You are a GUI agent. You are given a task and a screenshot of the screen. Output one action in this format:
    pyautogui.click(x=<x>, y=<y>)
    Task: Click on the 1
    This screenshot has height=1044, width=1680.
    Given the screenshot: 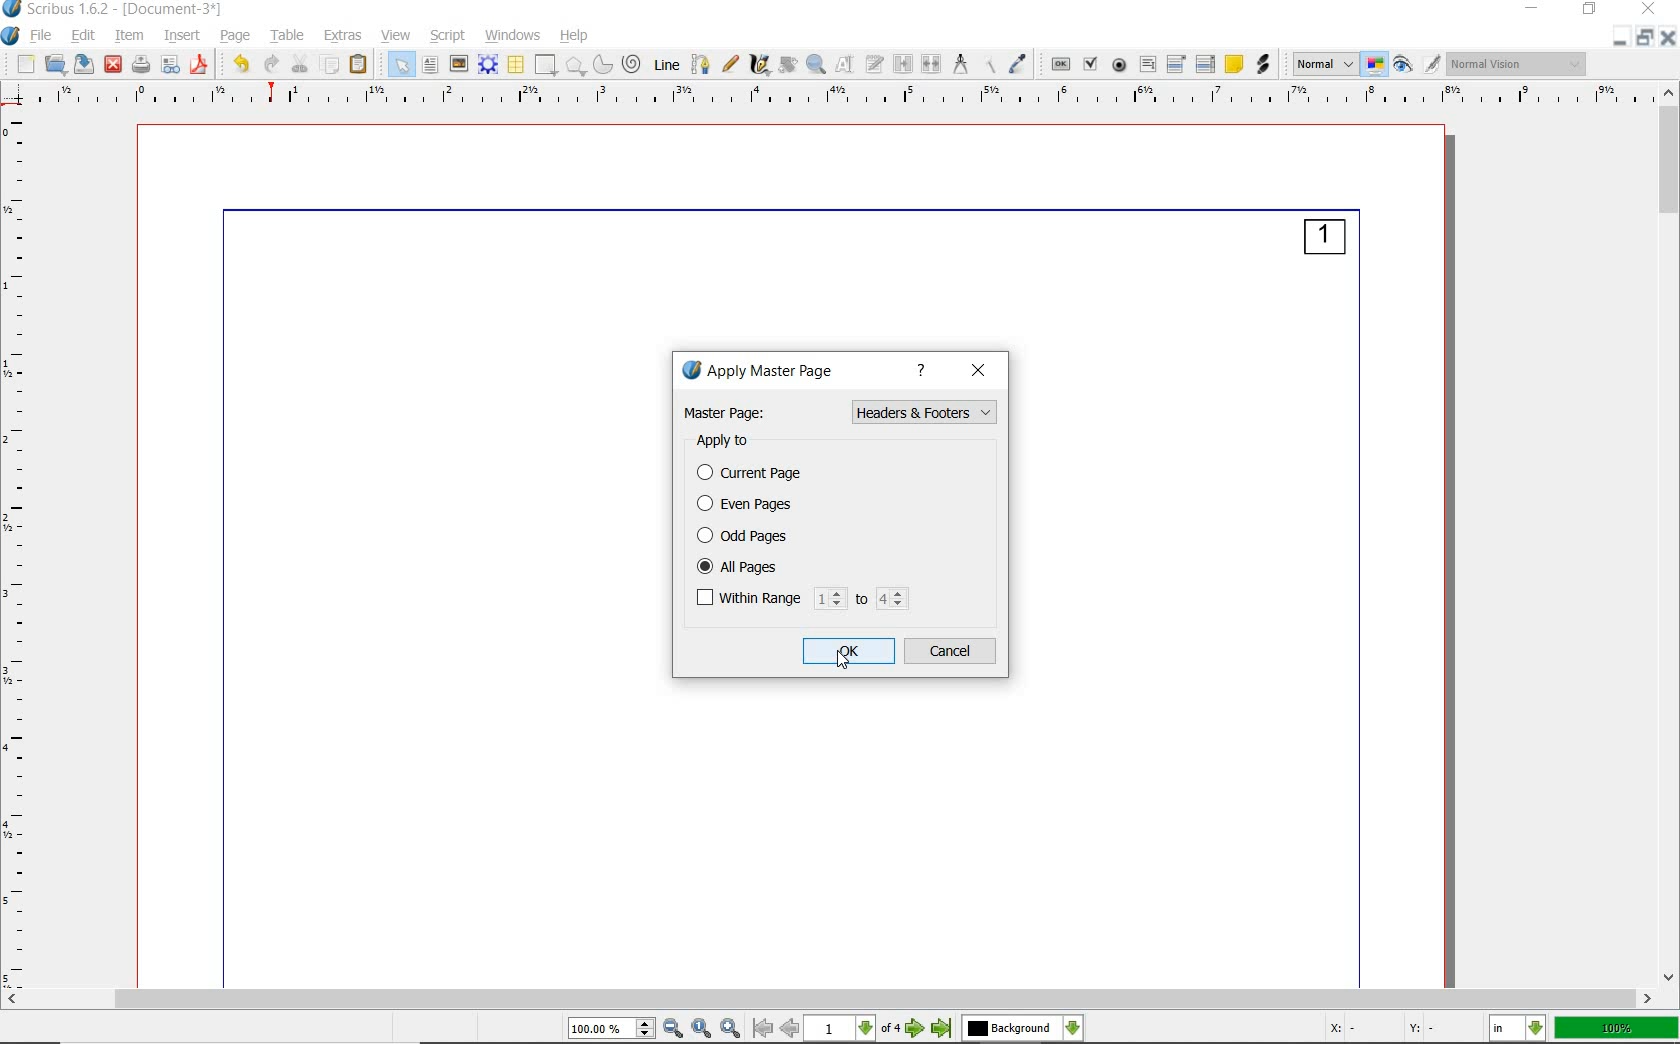 What is the action you would take?
    pyautogui.click(x=1324, y=241)
    